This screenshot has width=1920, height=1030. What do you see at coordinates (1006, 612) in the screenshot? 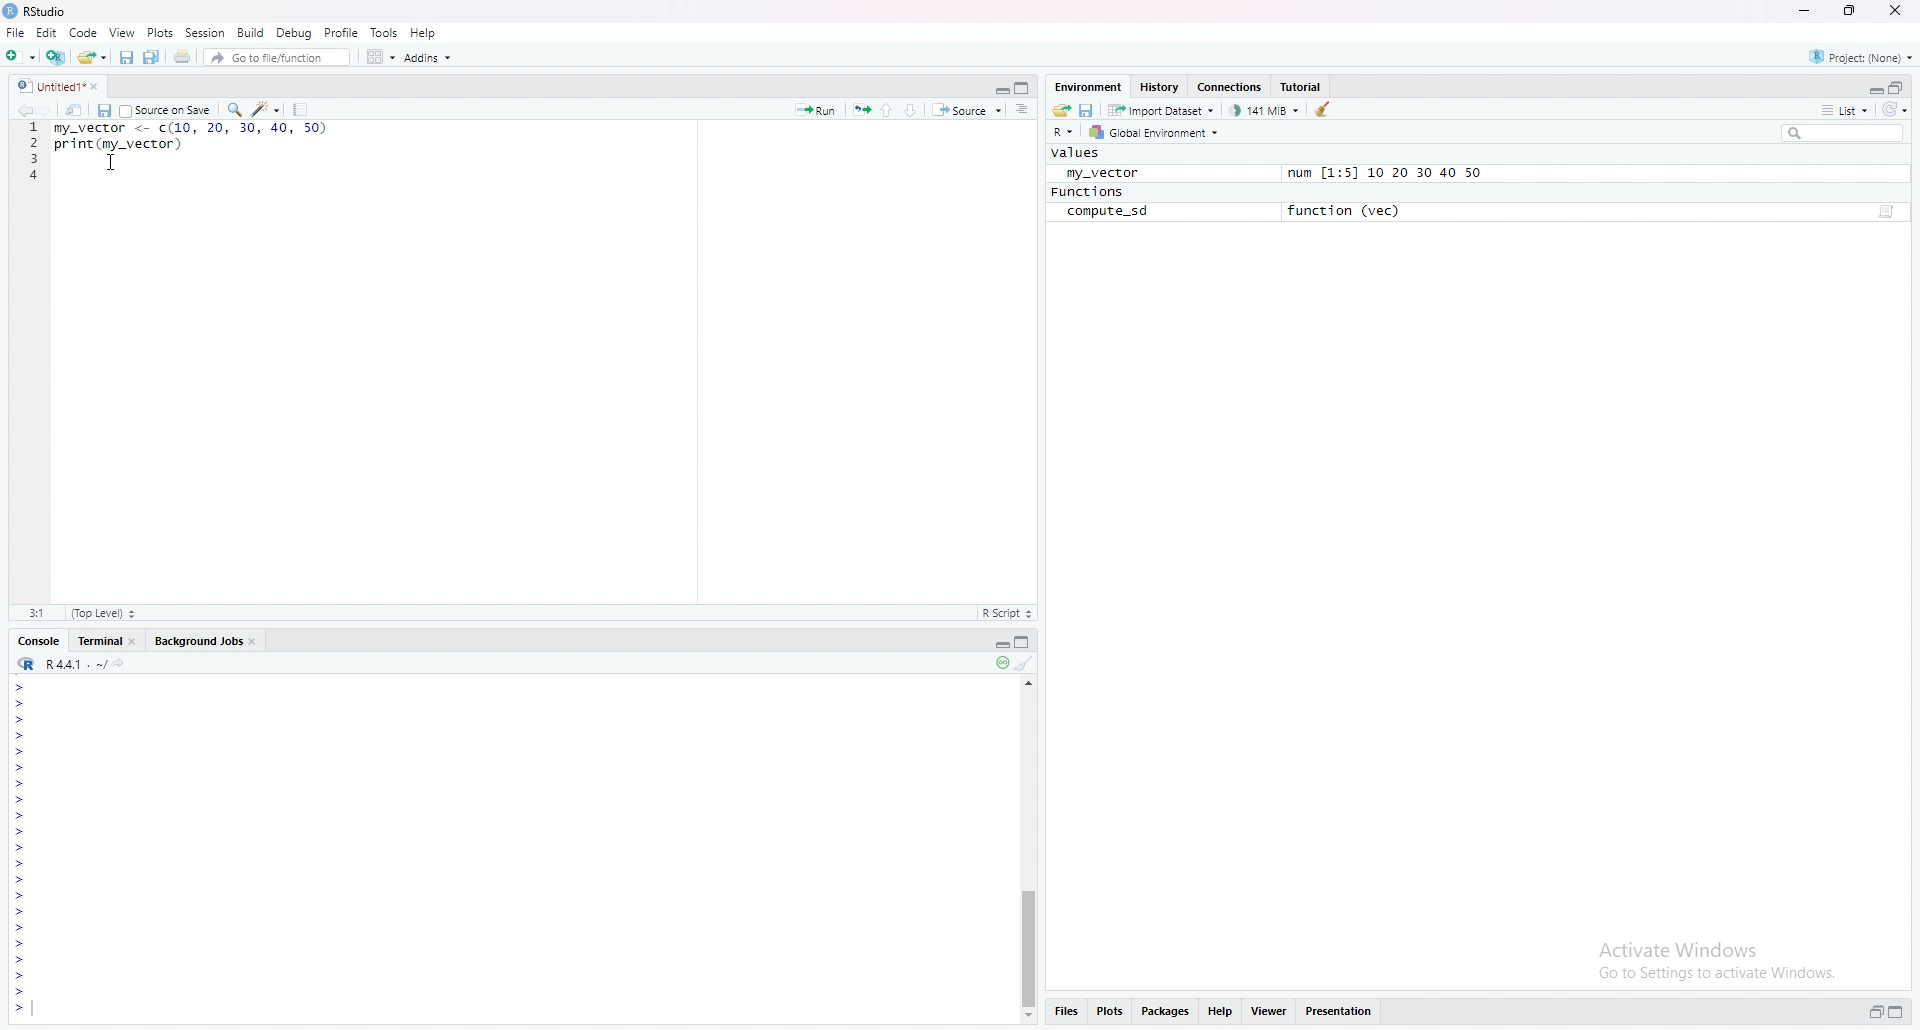
I see `R Script` at bounding box center [1006, 612].